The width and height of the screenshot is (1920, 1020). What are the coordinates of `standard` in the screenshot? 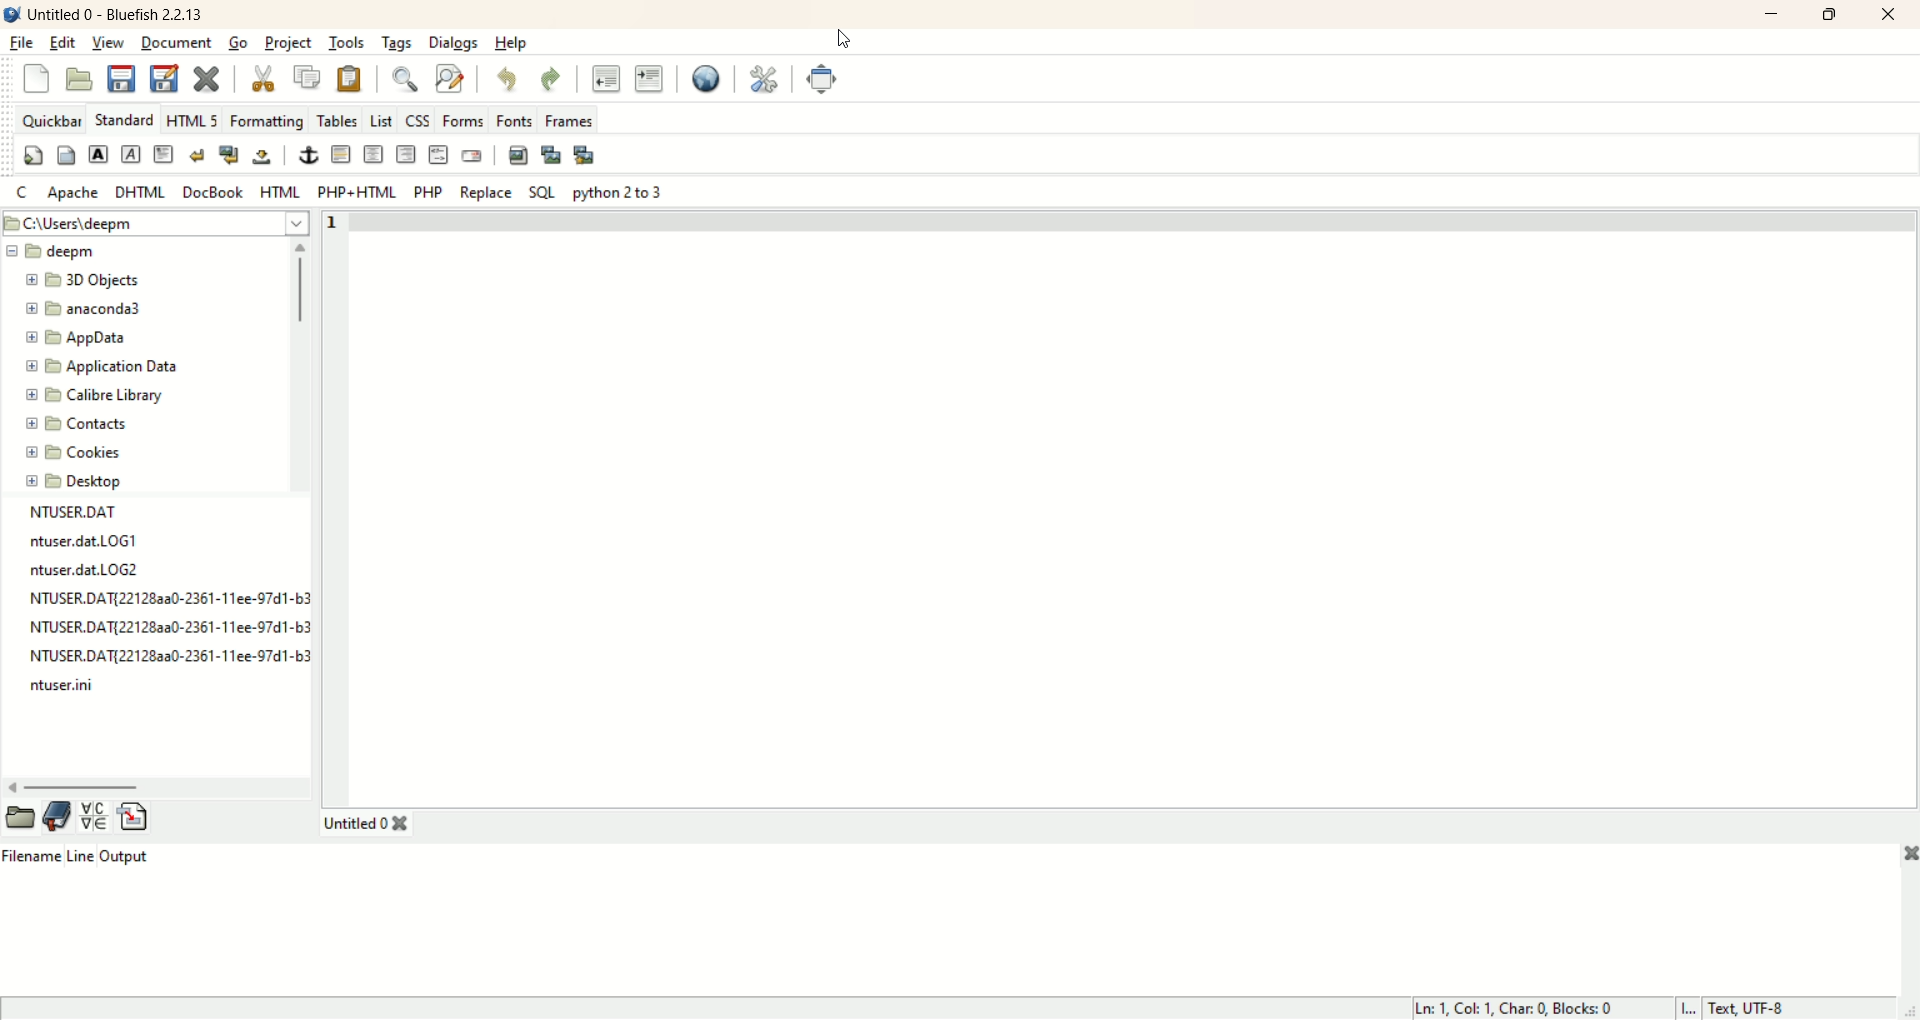 It's located at (125, 119).